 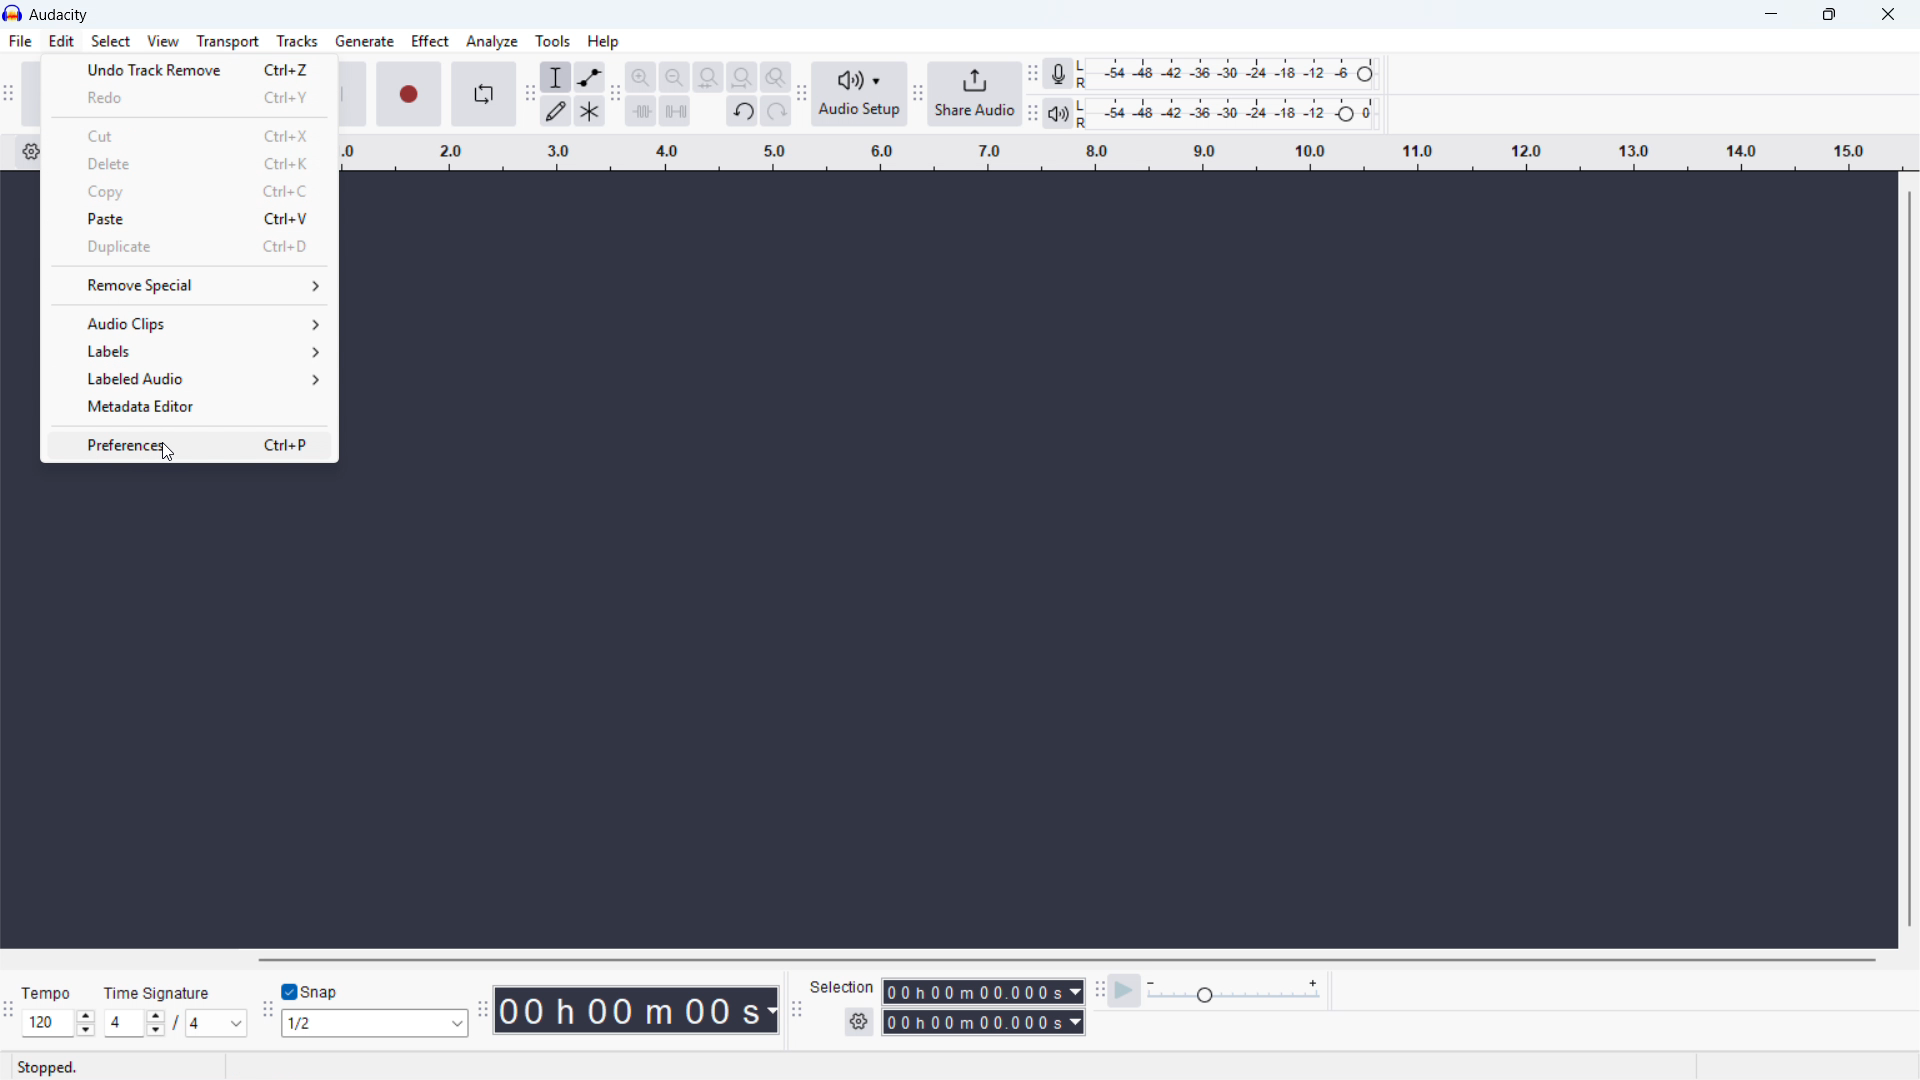 I want to click on fit selection to width, so click(x=708, y=77).